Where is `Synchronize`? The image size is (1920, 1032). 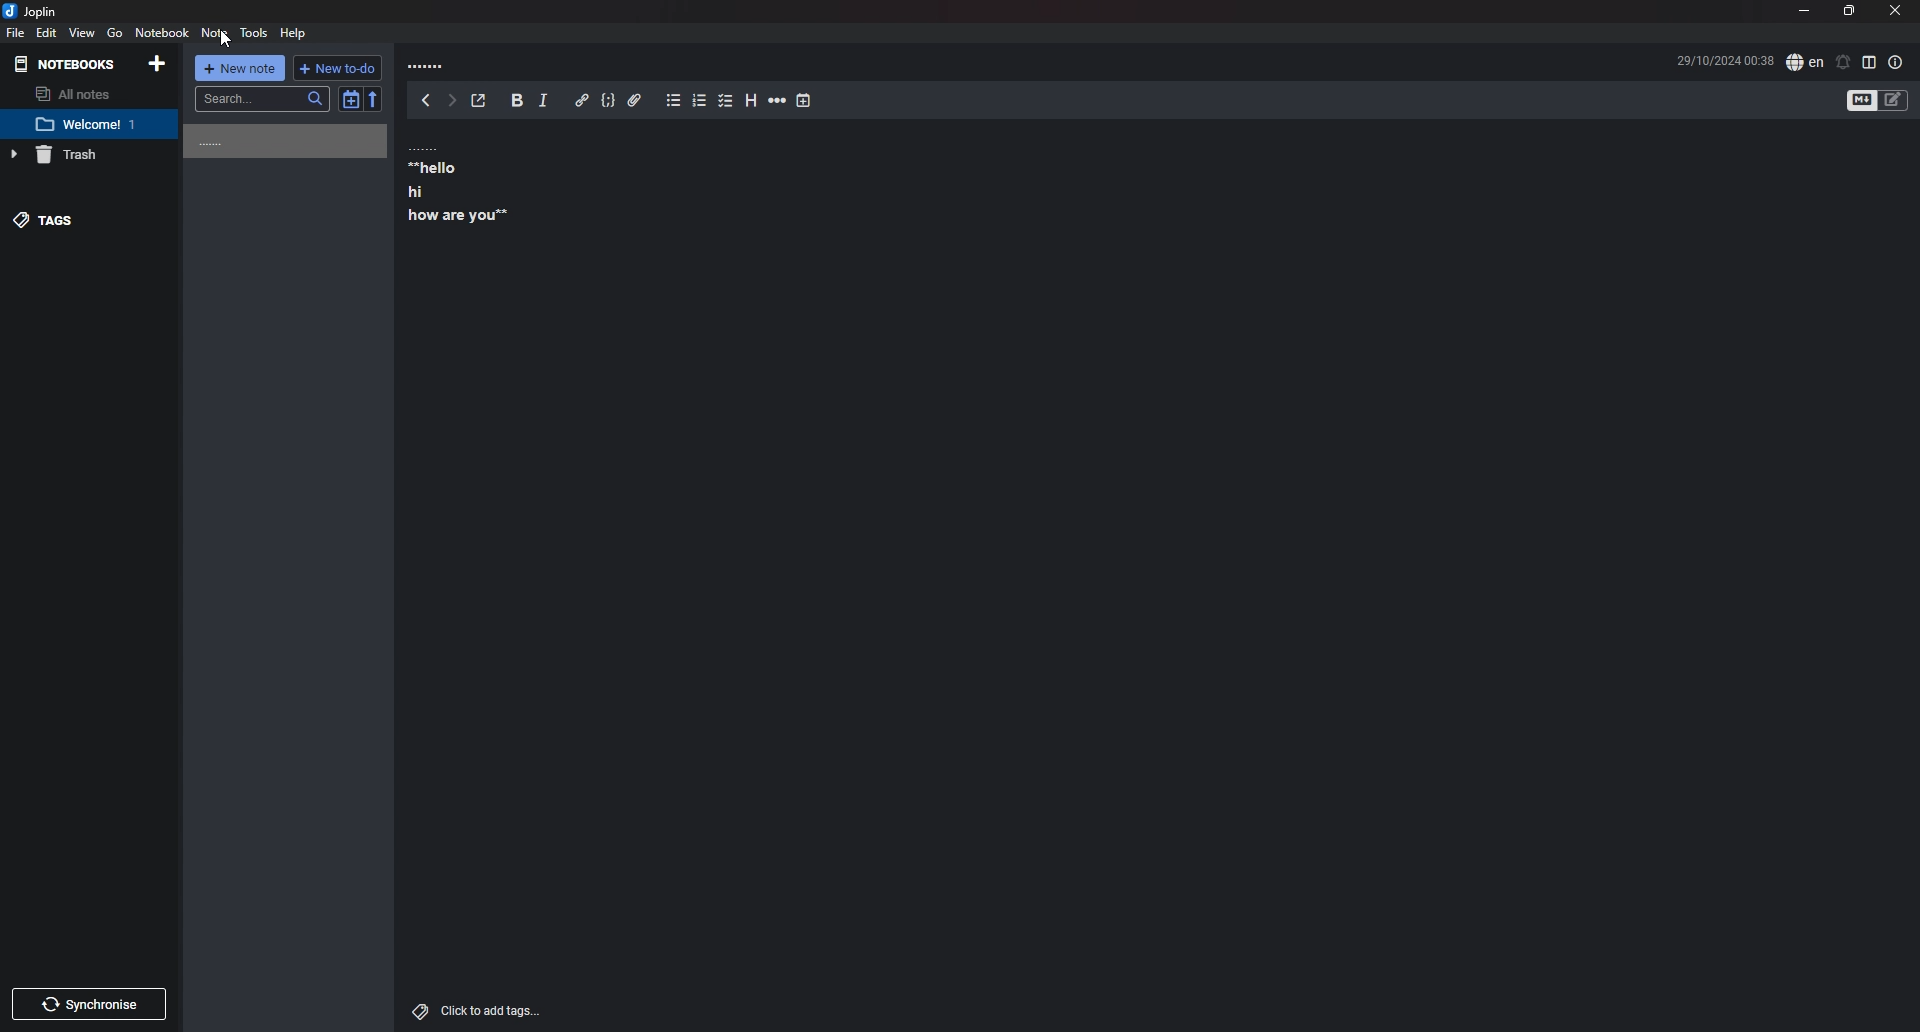 Synchronize is located at coordinates (92, 1002).